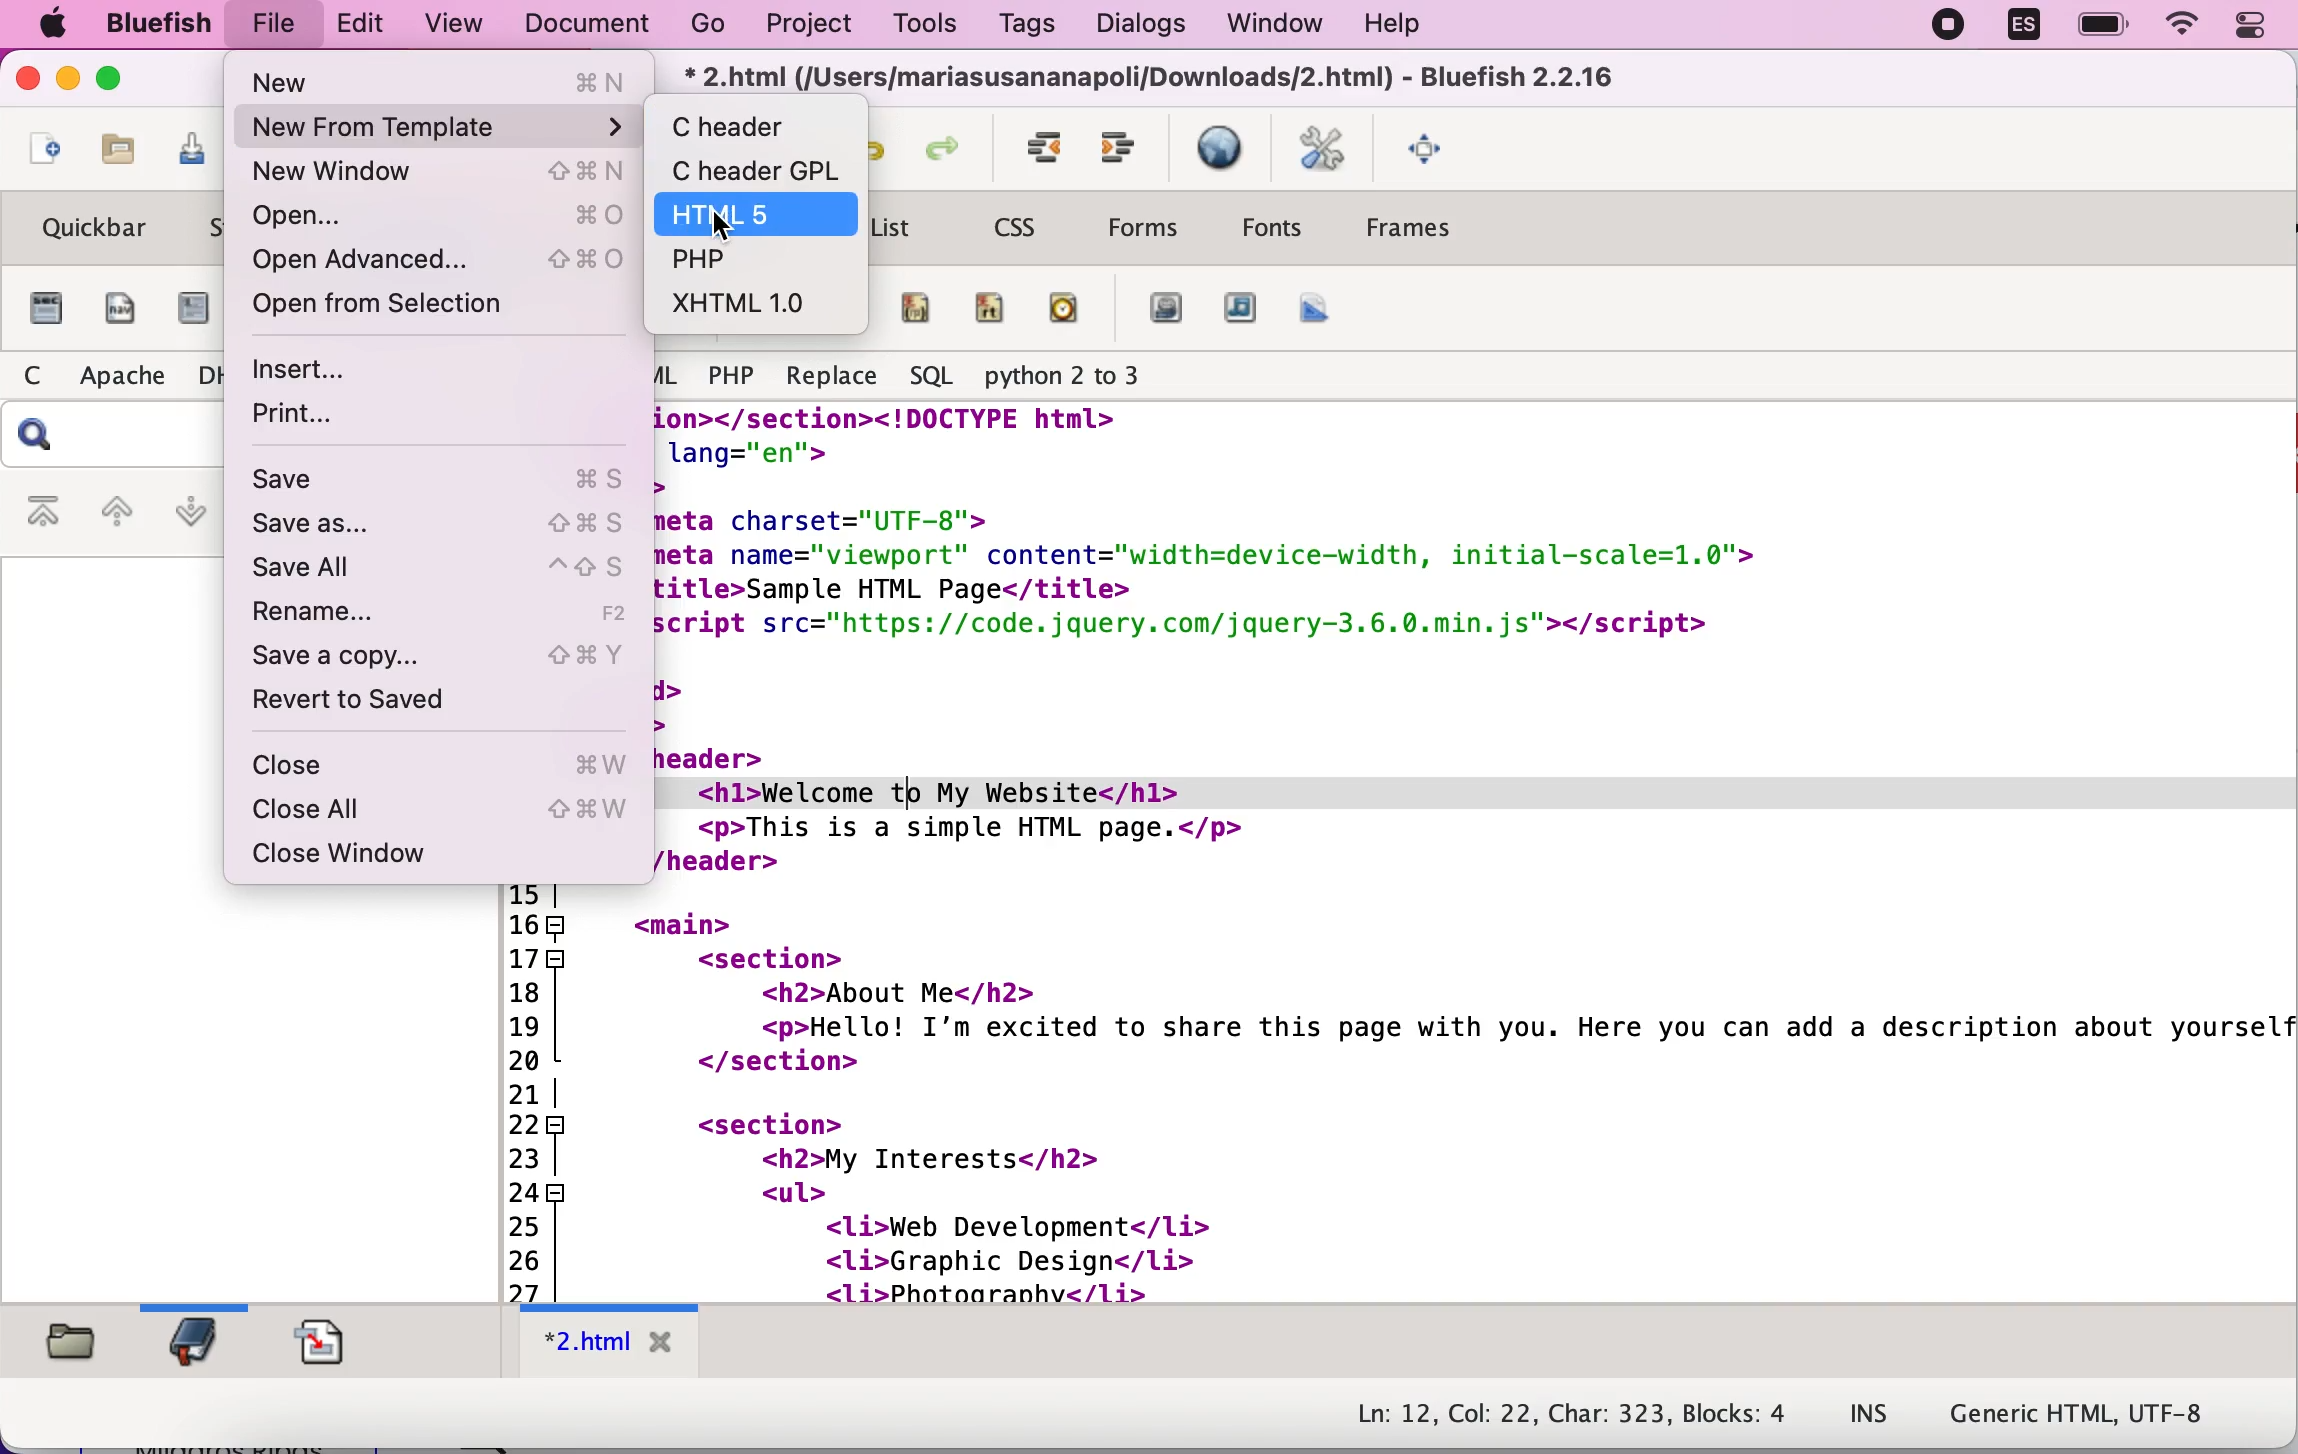  I want to click on document, so click(583, 24).